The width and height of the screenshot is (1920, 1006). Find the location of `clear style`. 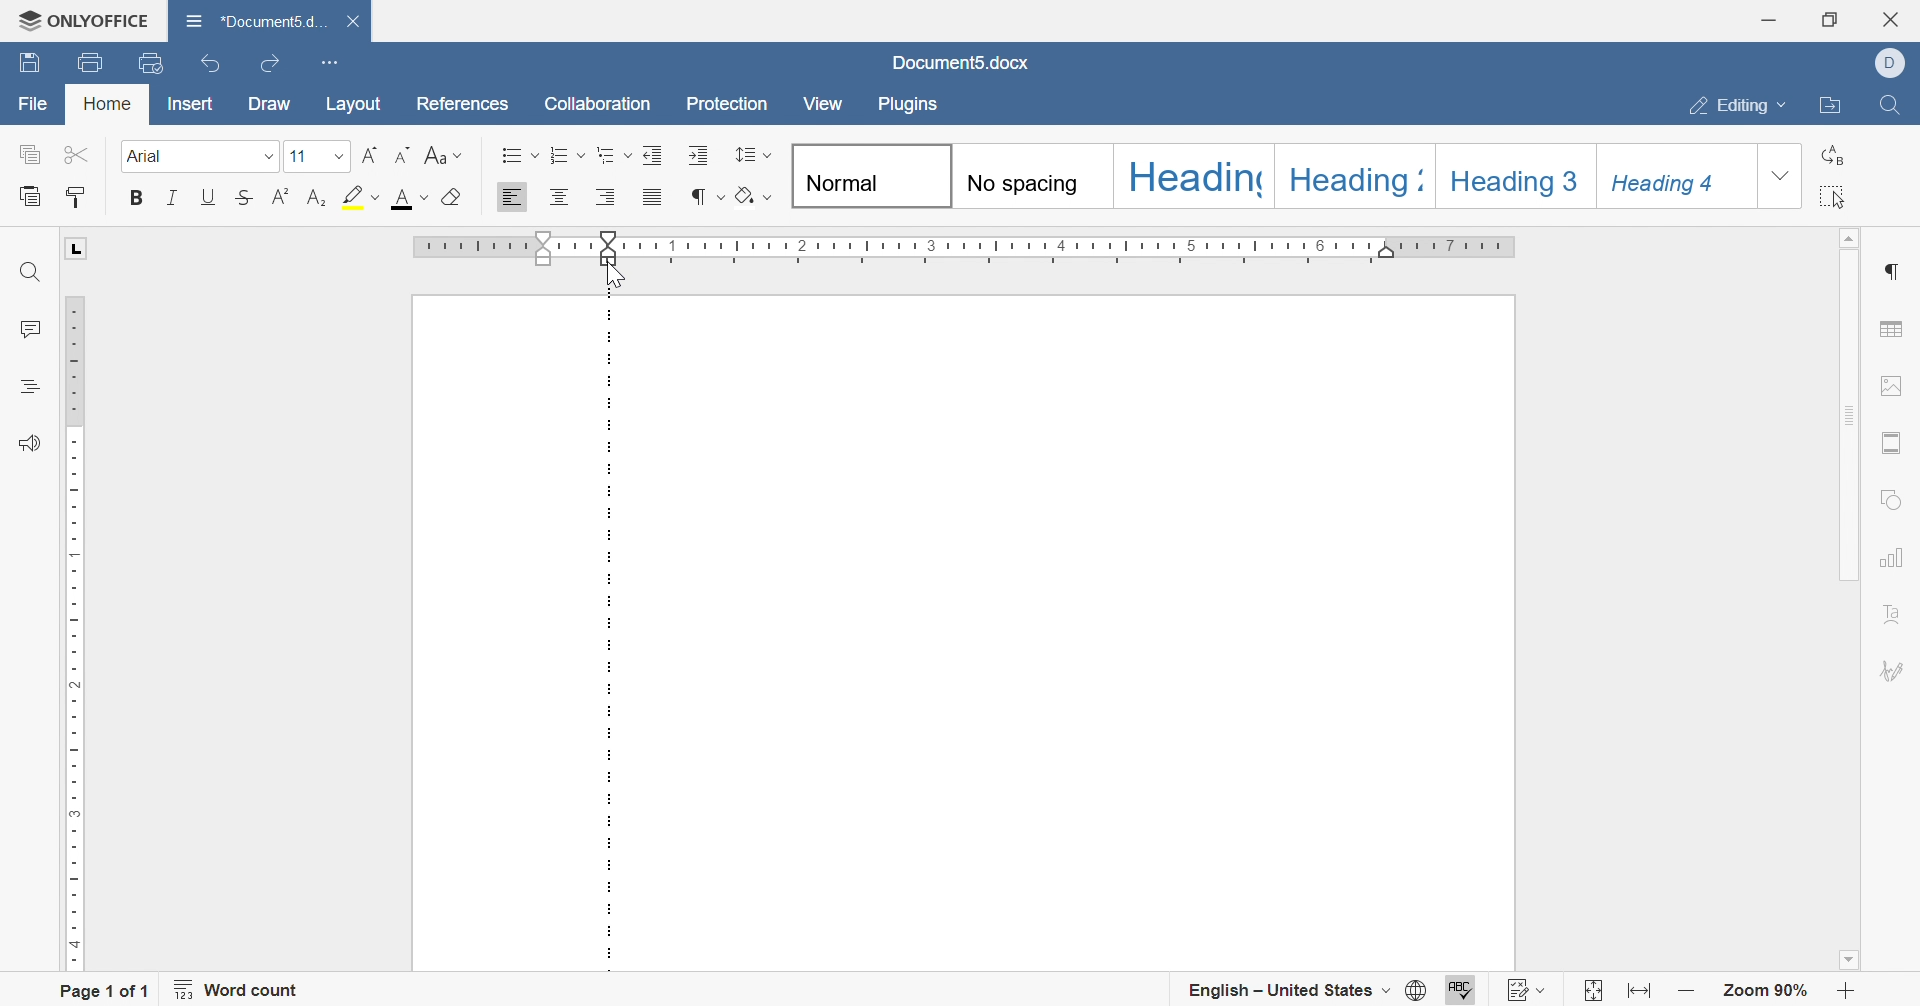

clear style is located at coordinates (455, 196).